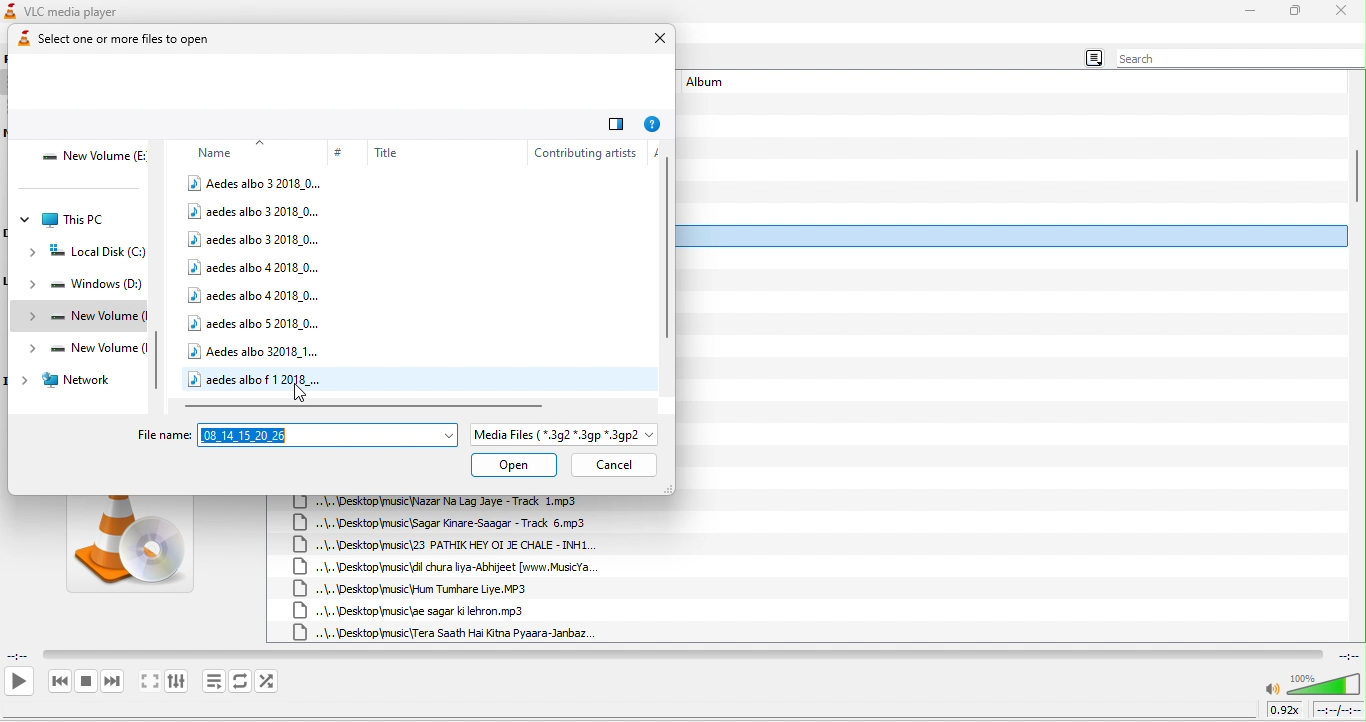 The image size is (1366, 722). What do you see at coordinates (129, 550) in the screenshot?
I see `vlc media image` at bounding box center [129, 550].